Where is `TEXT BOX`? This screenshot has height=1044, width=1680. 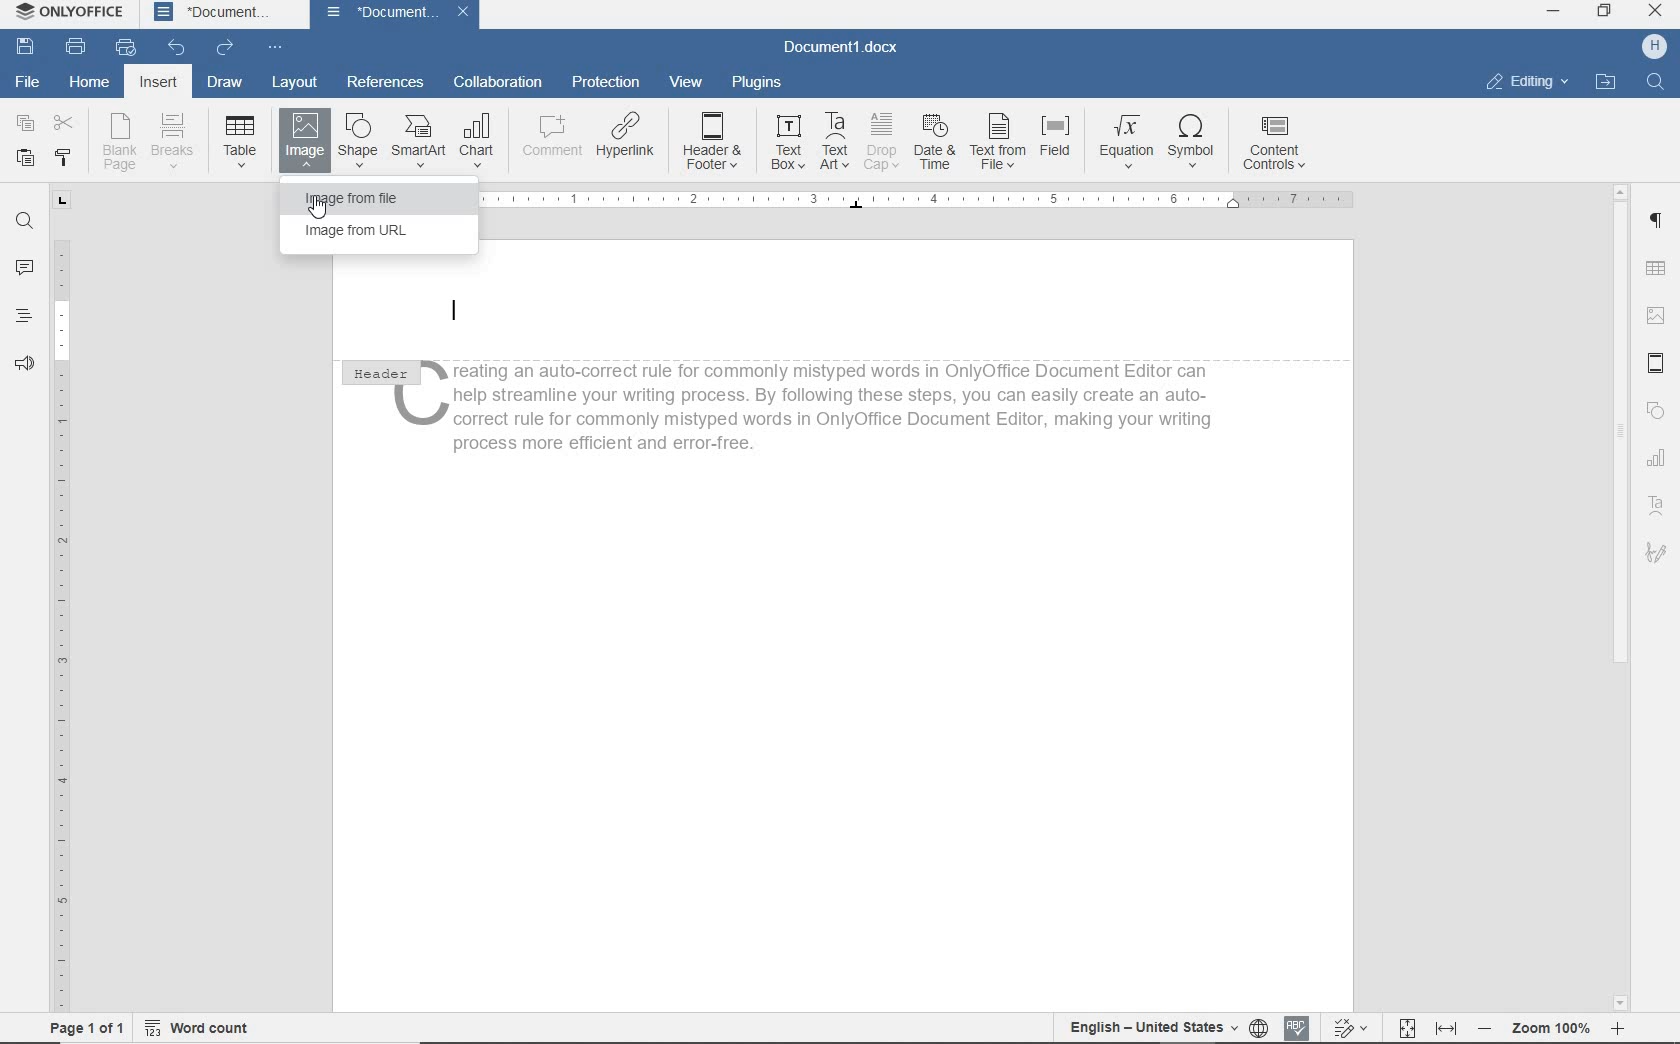
TEXT BOX is located at coordinates (786, 145).